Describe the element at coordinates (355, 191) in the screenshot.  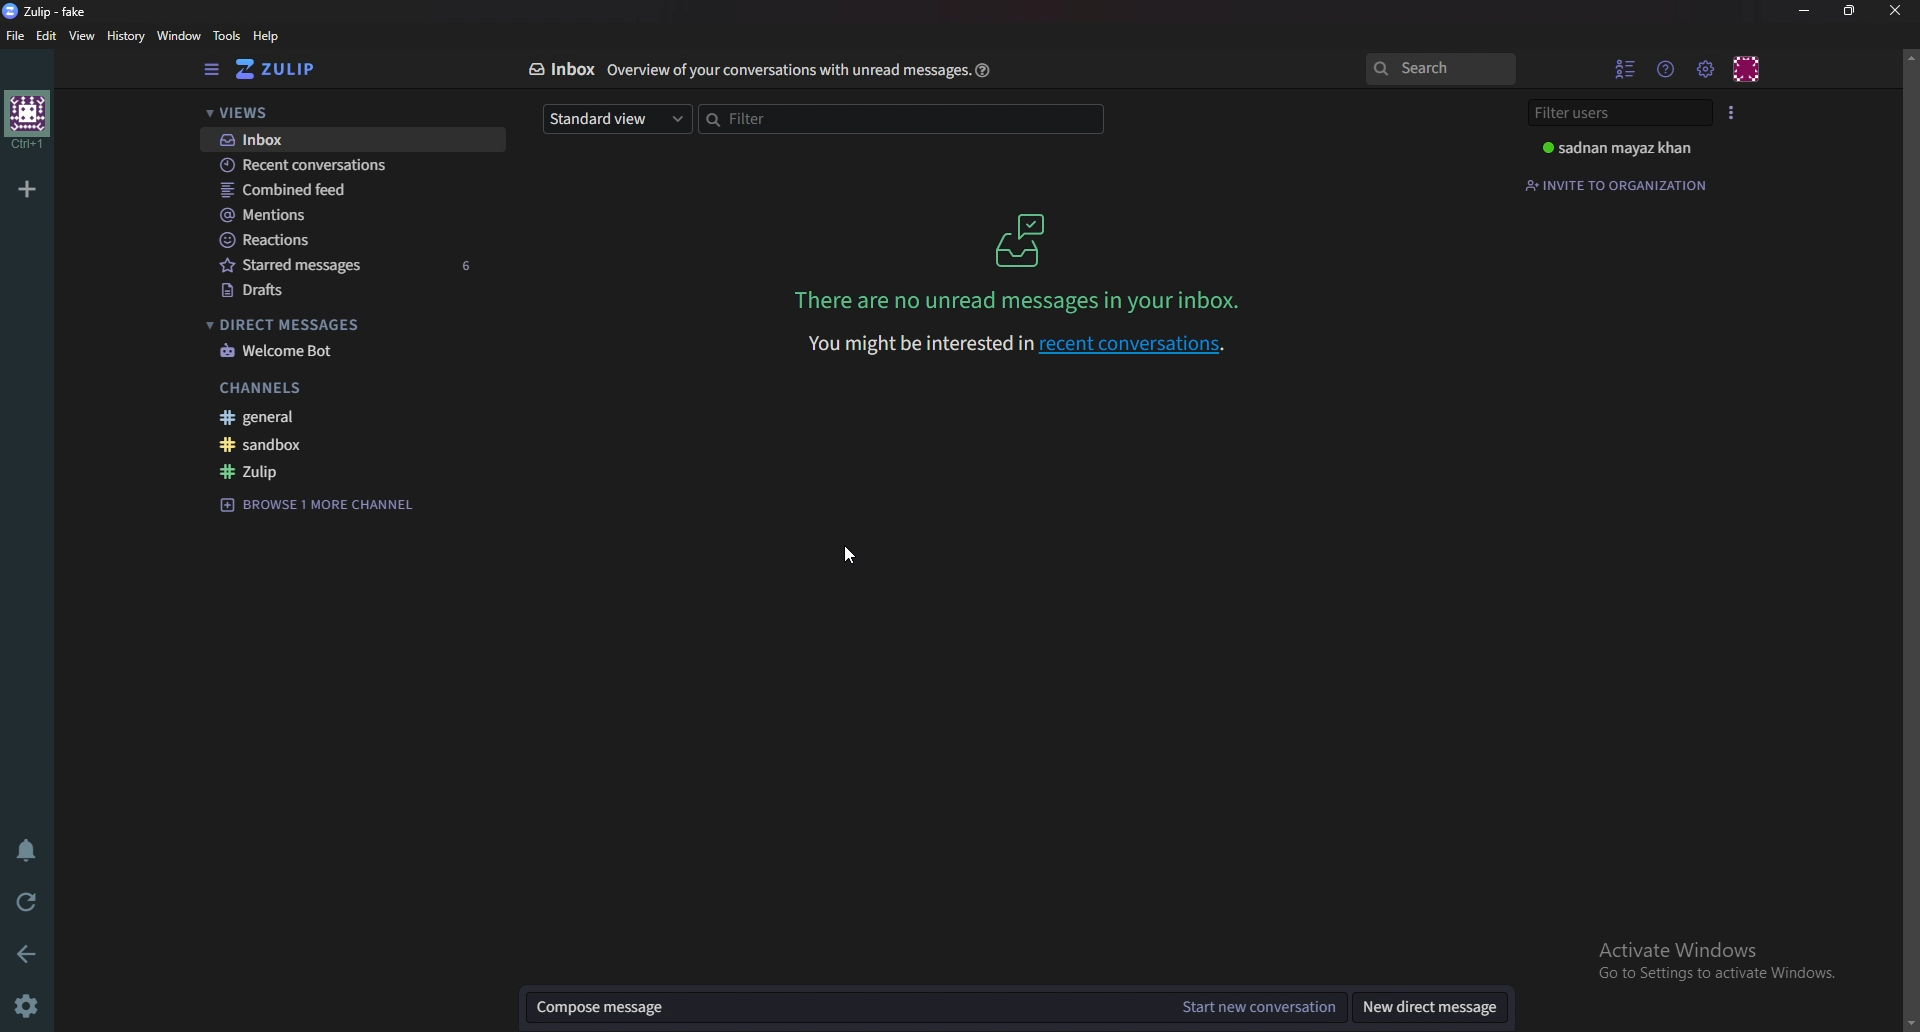
I see `Combined feed` at that location.